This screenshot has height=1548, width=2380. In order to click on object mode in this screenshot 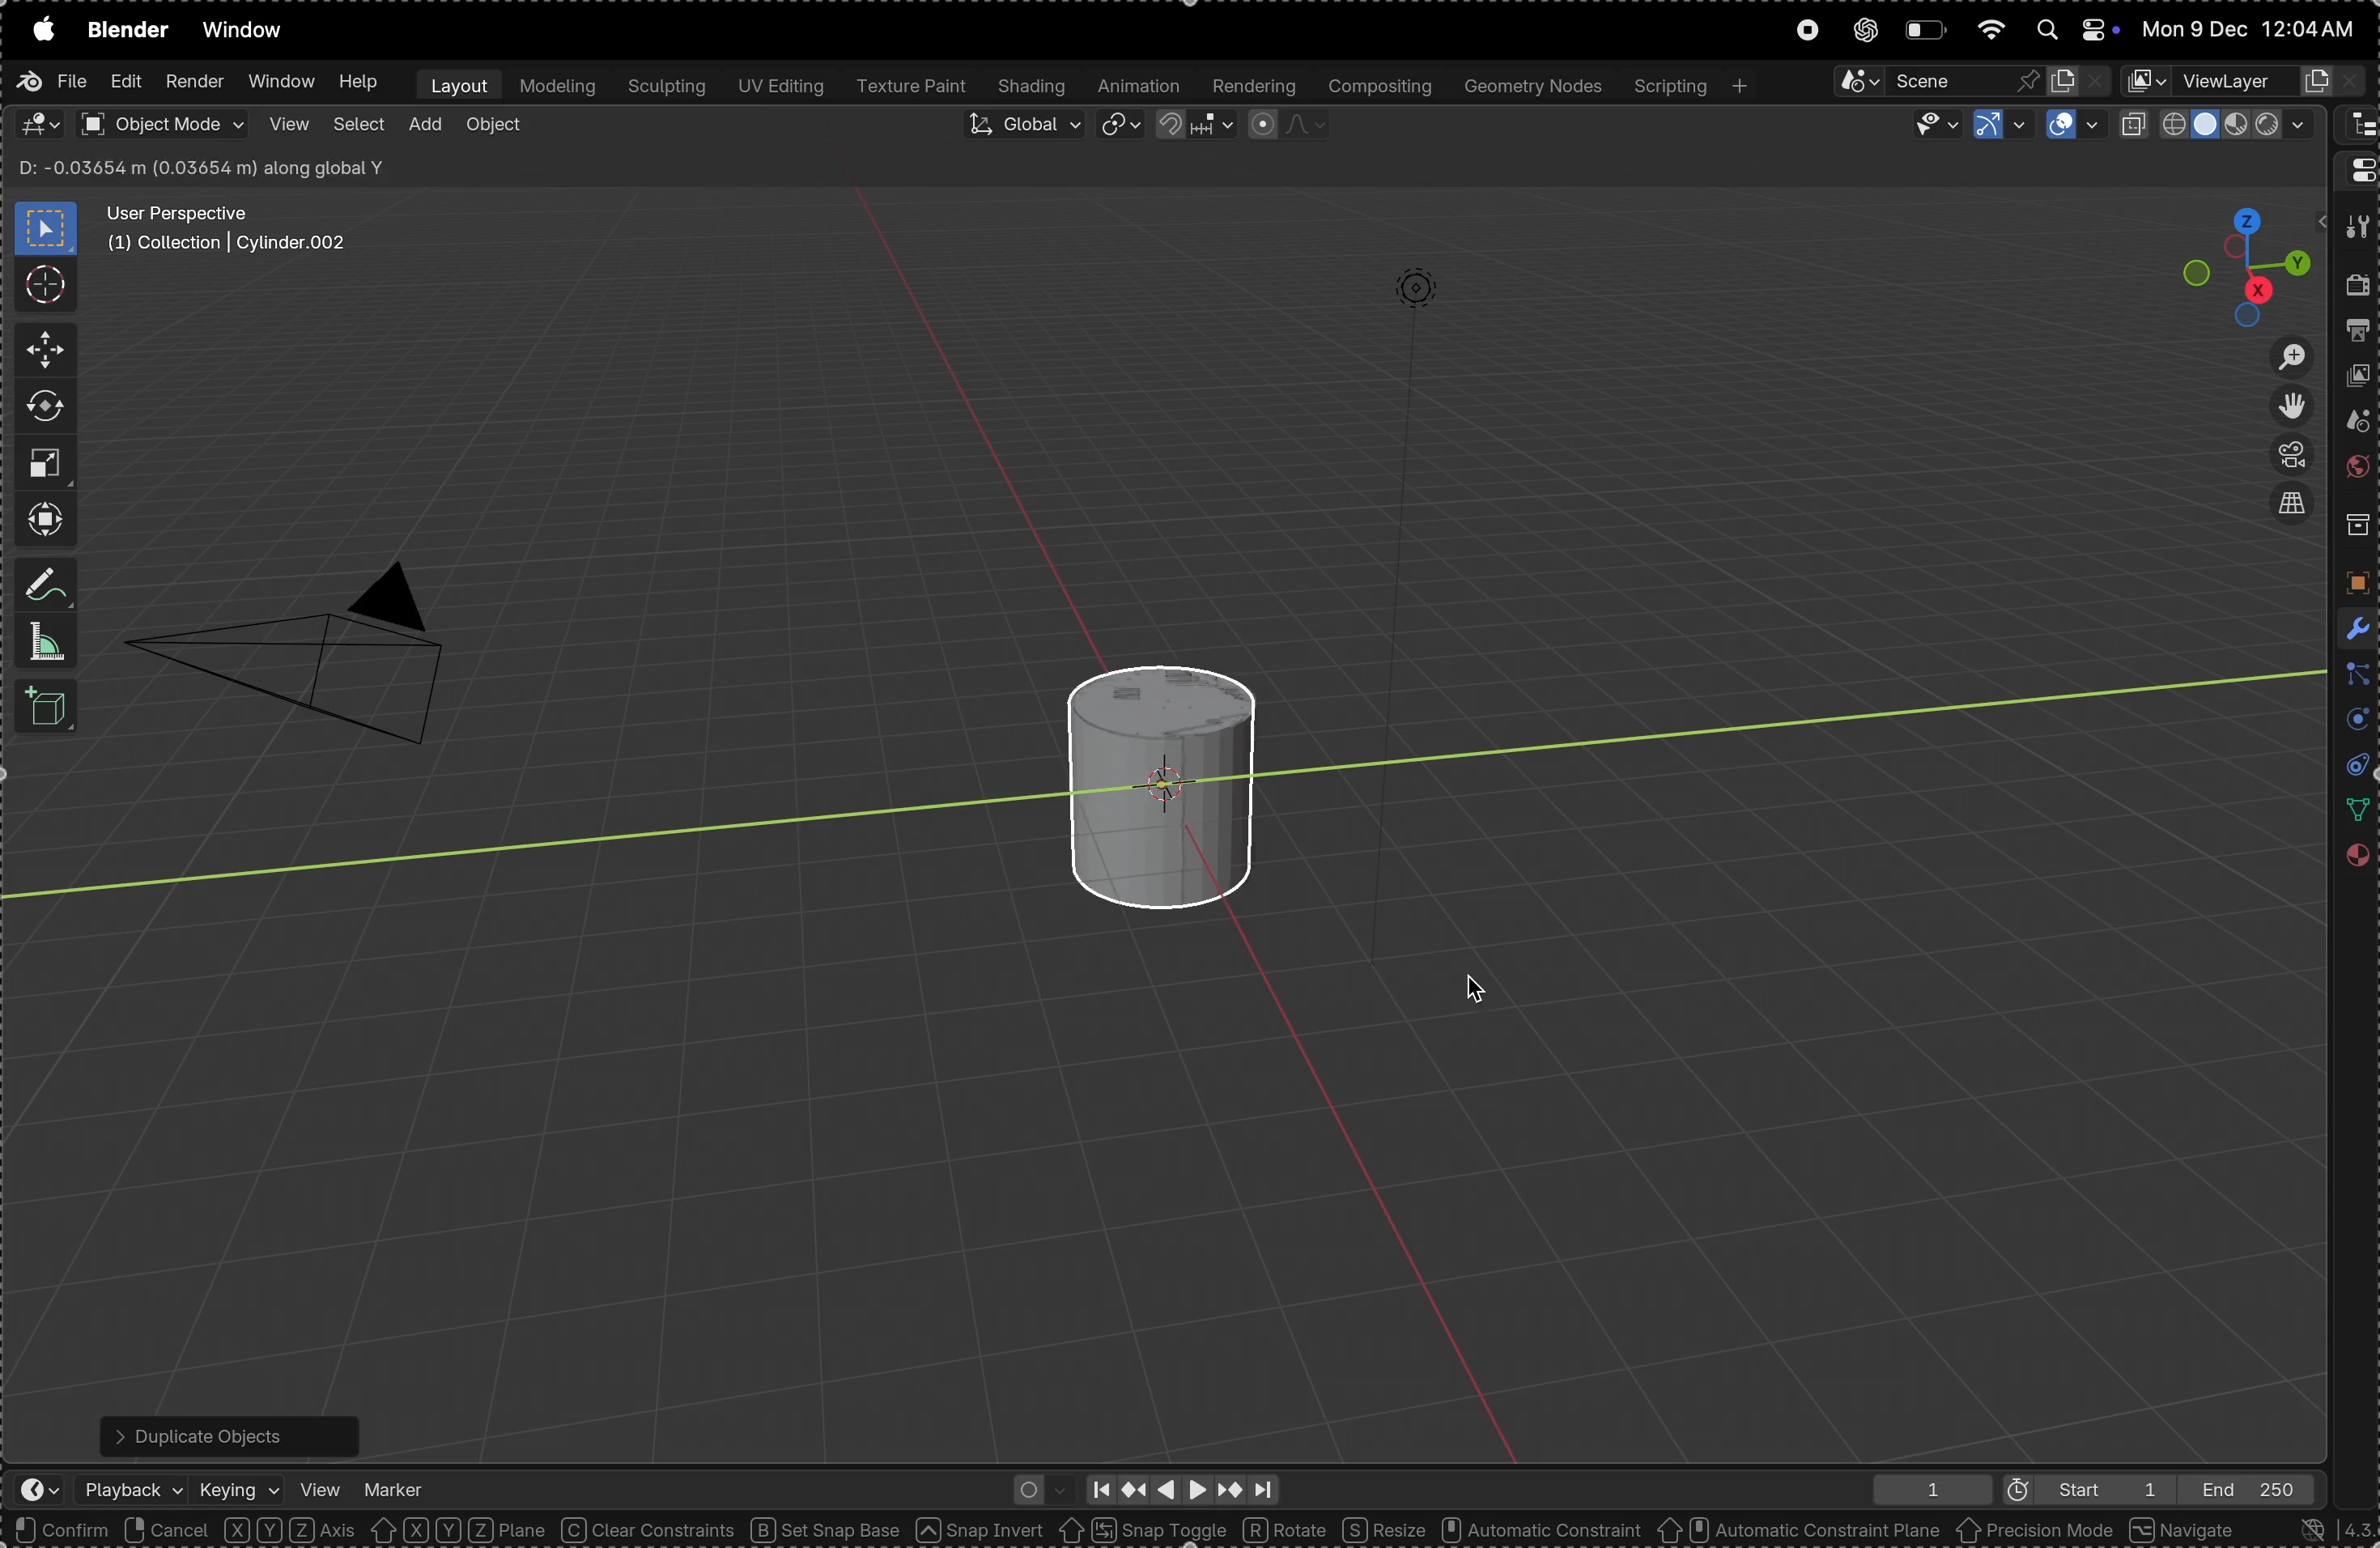, I will do `click(161, 124)`.